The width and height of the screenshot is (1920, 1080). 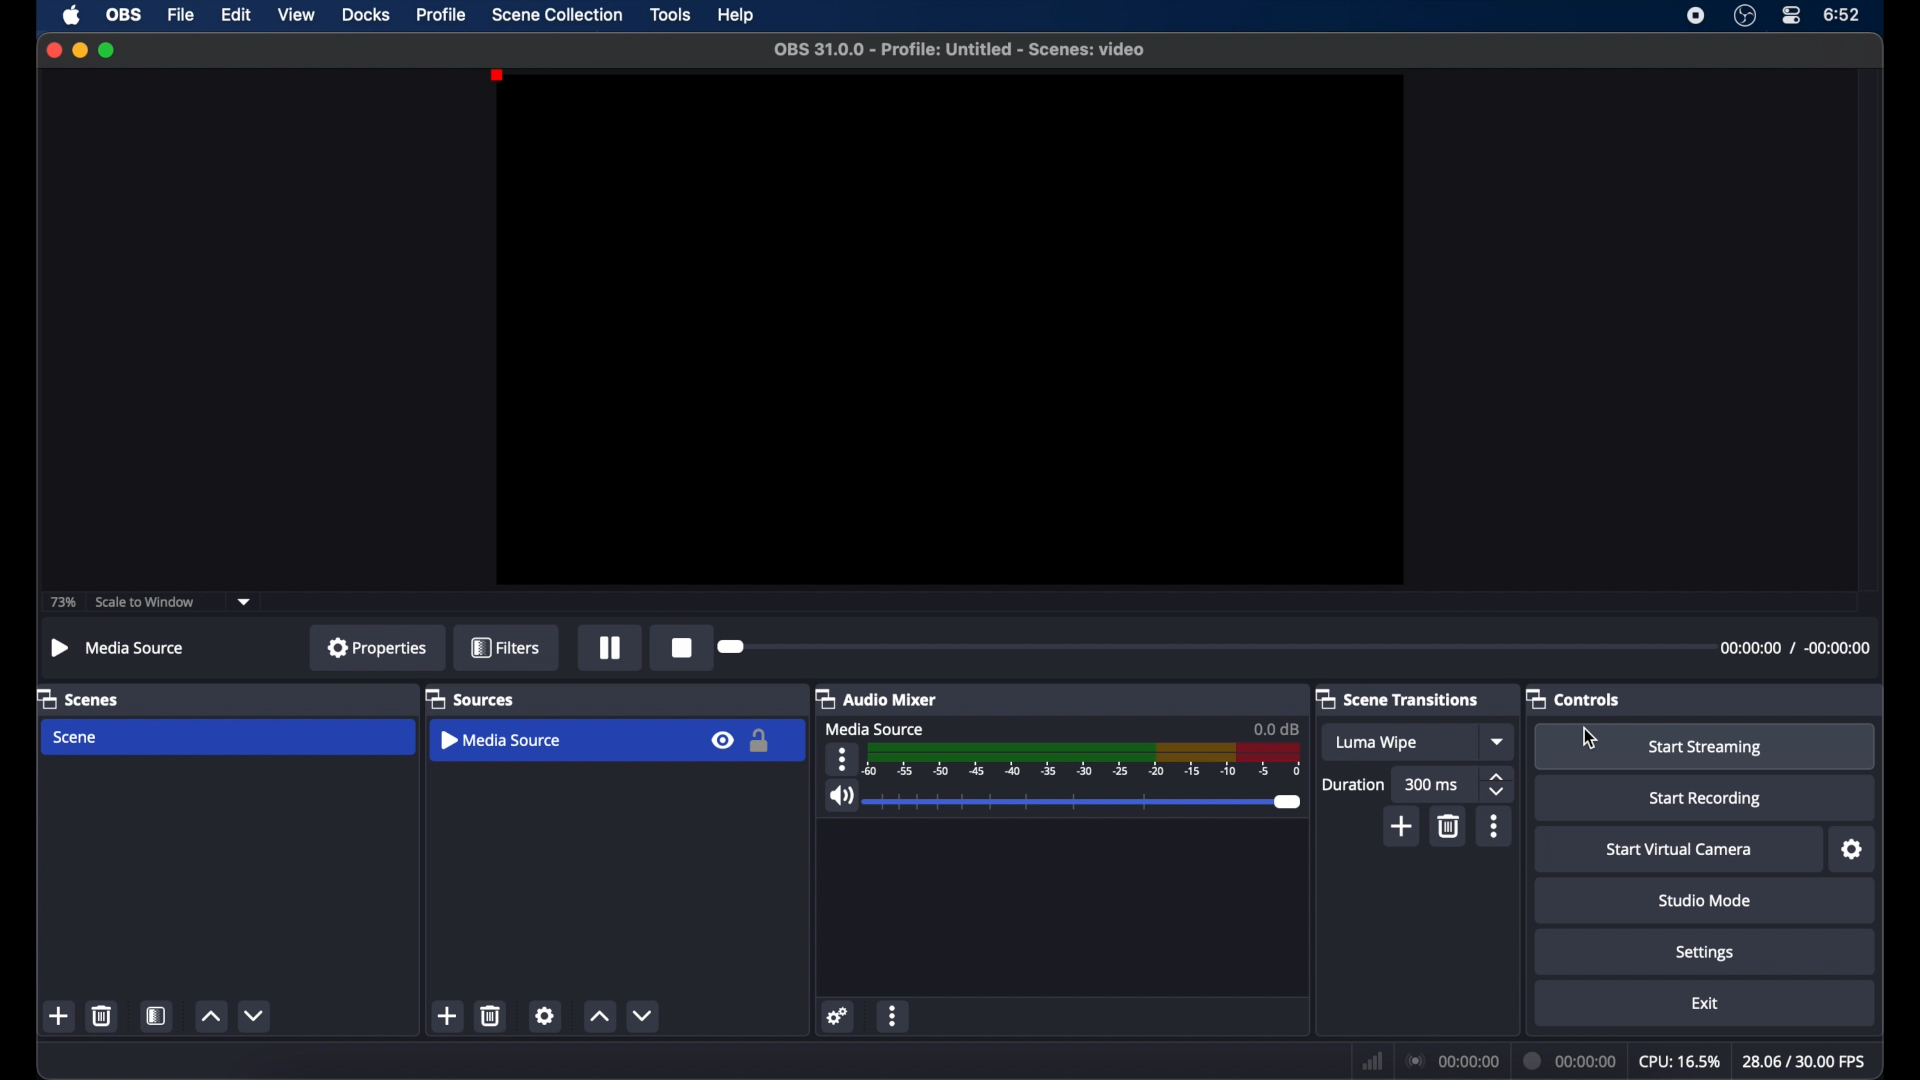 I want to click on view, so click(x=296, y=13).